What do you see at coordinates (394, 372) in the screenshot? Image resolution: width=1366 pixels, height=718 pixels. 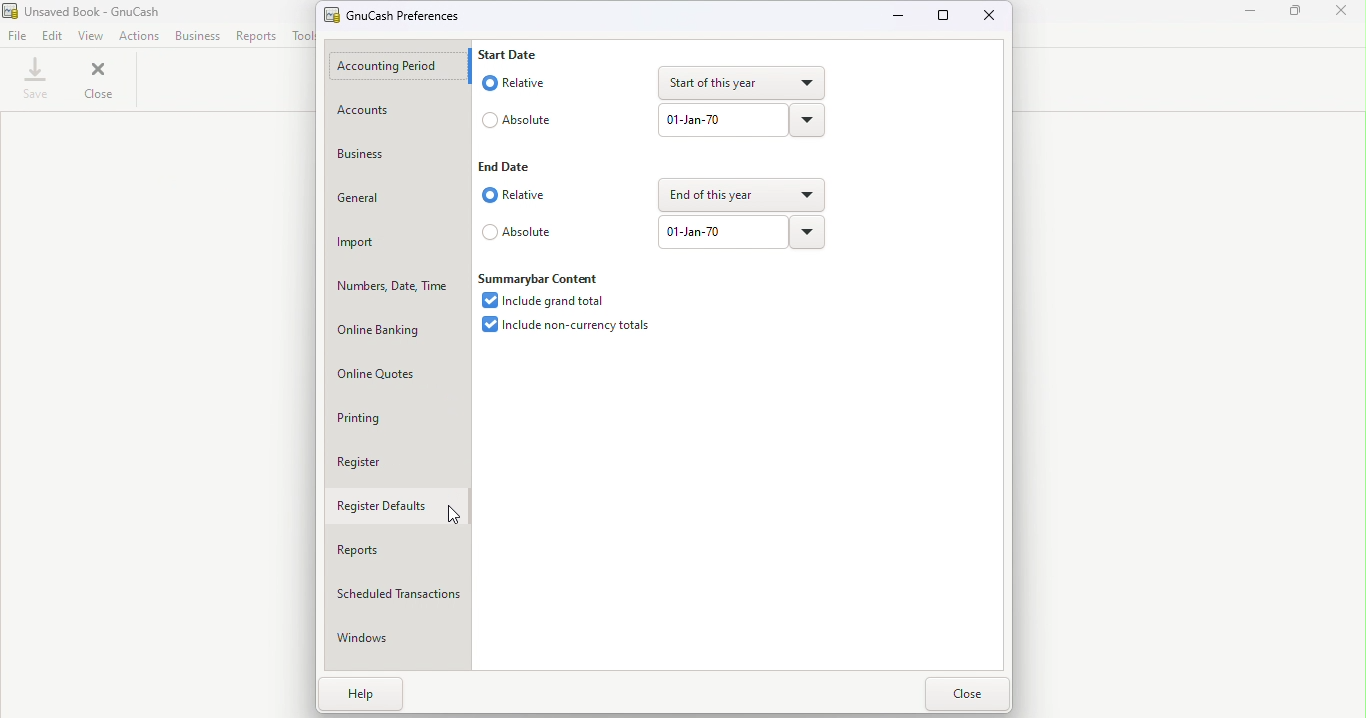 I see `Online Quotes` at bounding box center [394, 372].